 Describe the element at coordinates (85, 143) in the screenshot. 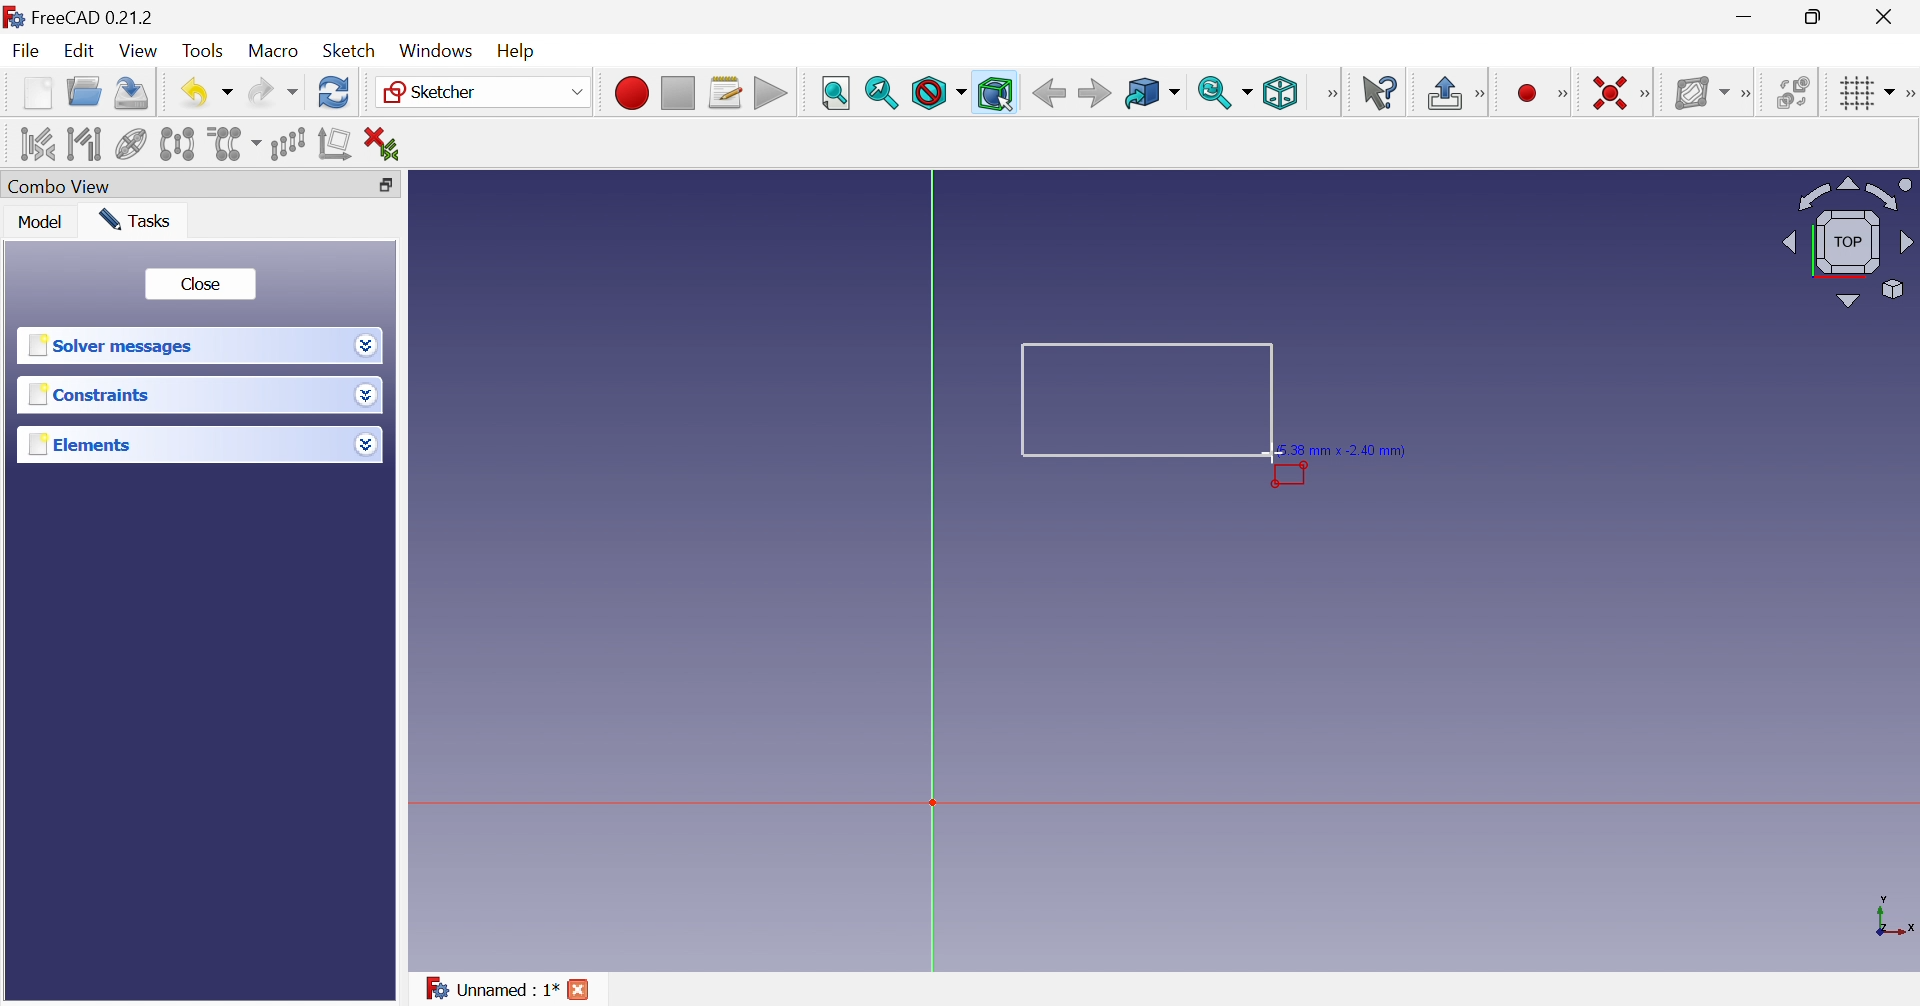

I see `Select associated geometry` at that location.